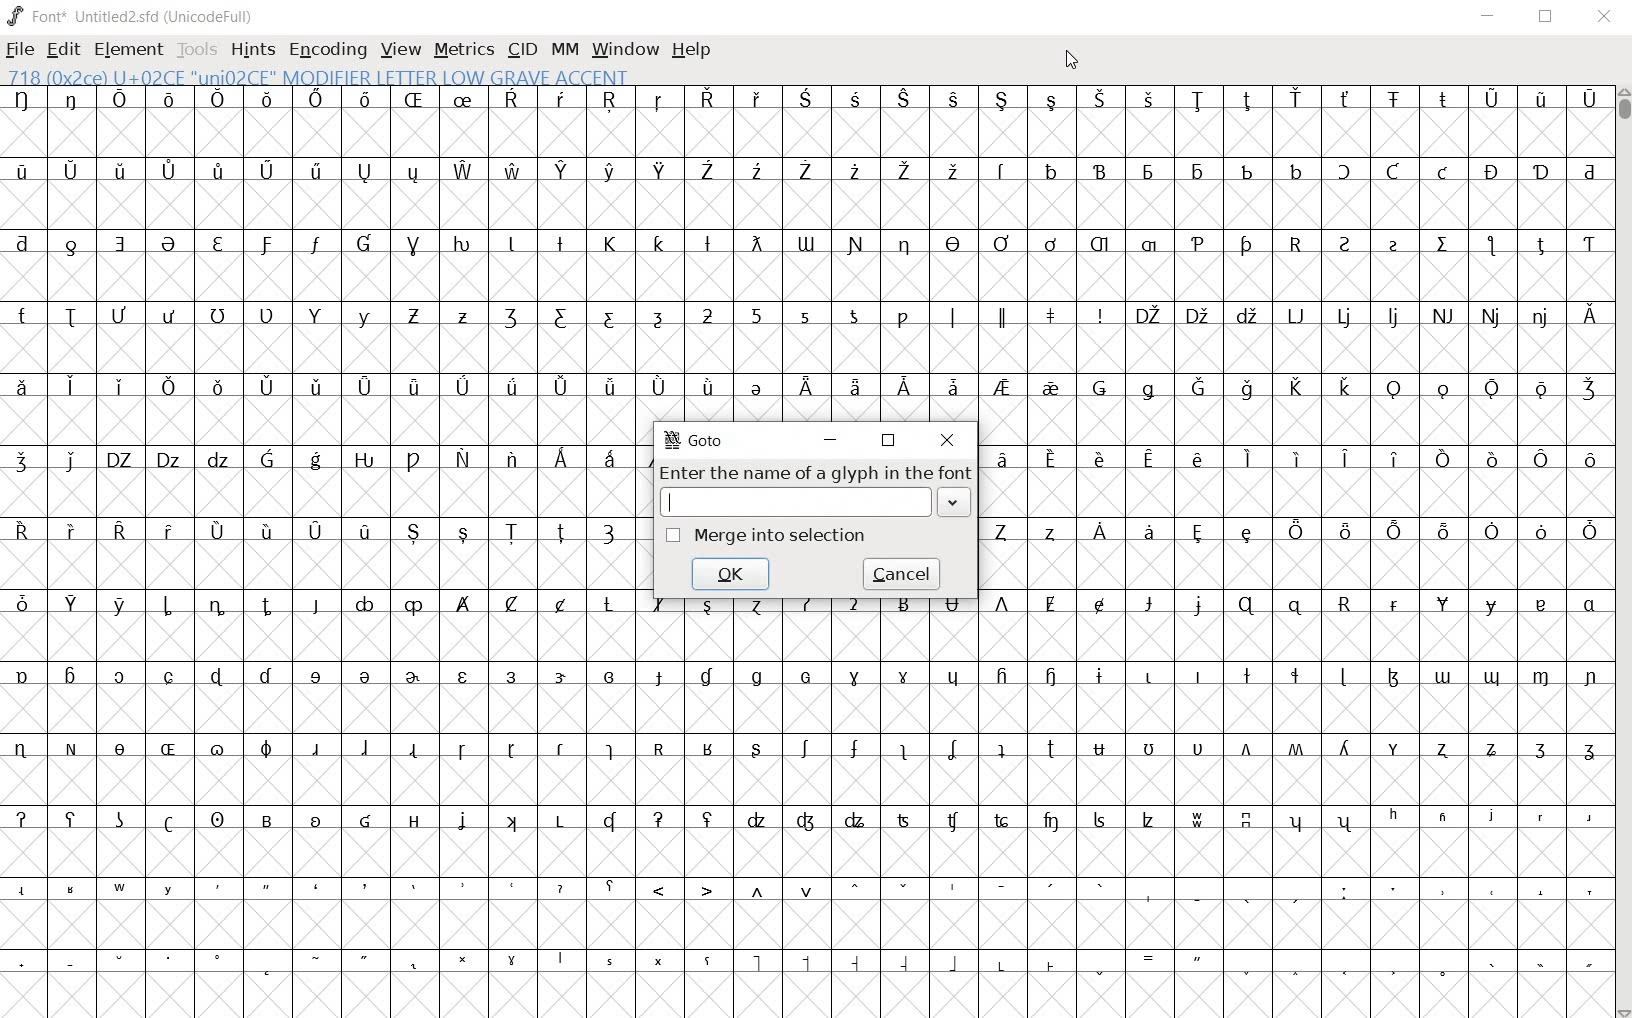  What do you see at coordinates (769, 534) in the screenshot?
I see `Merge into selection` at bounding box center [769, 534].